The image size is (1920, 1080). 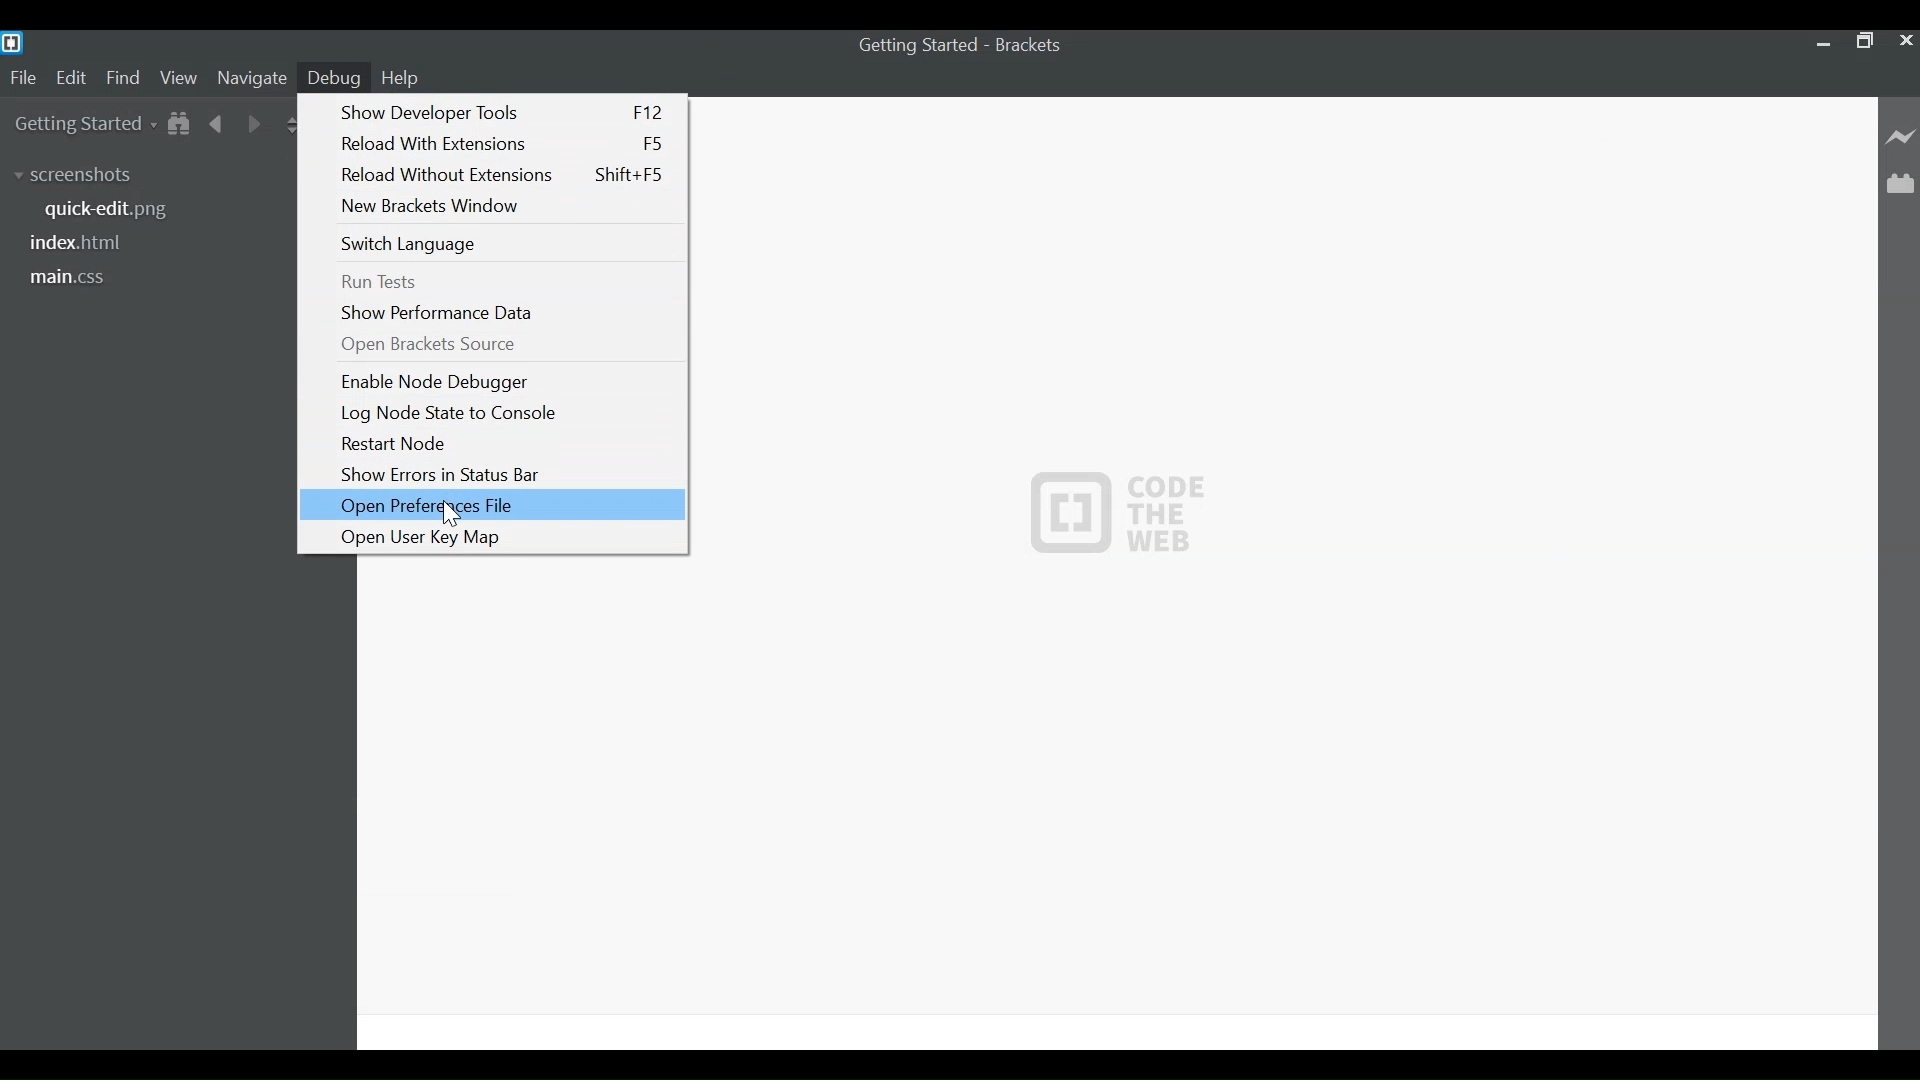 I want to click on Show Developer Tools, so click(x=508, y=115).